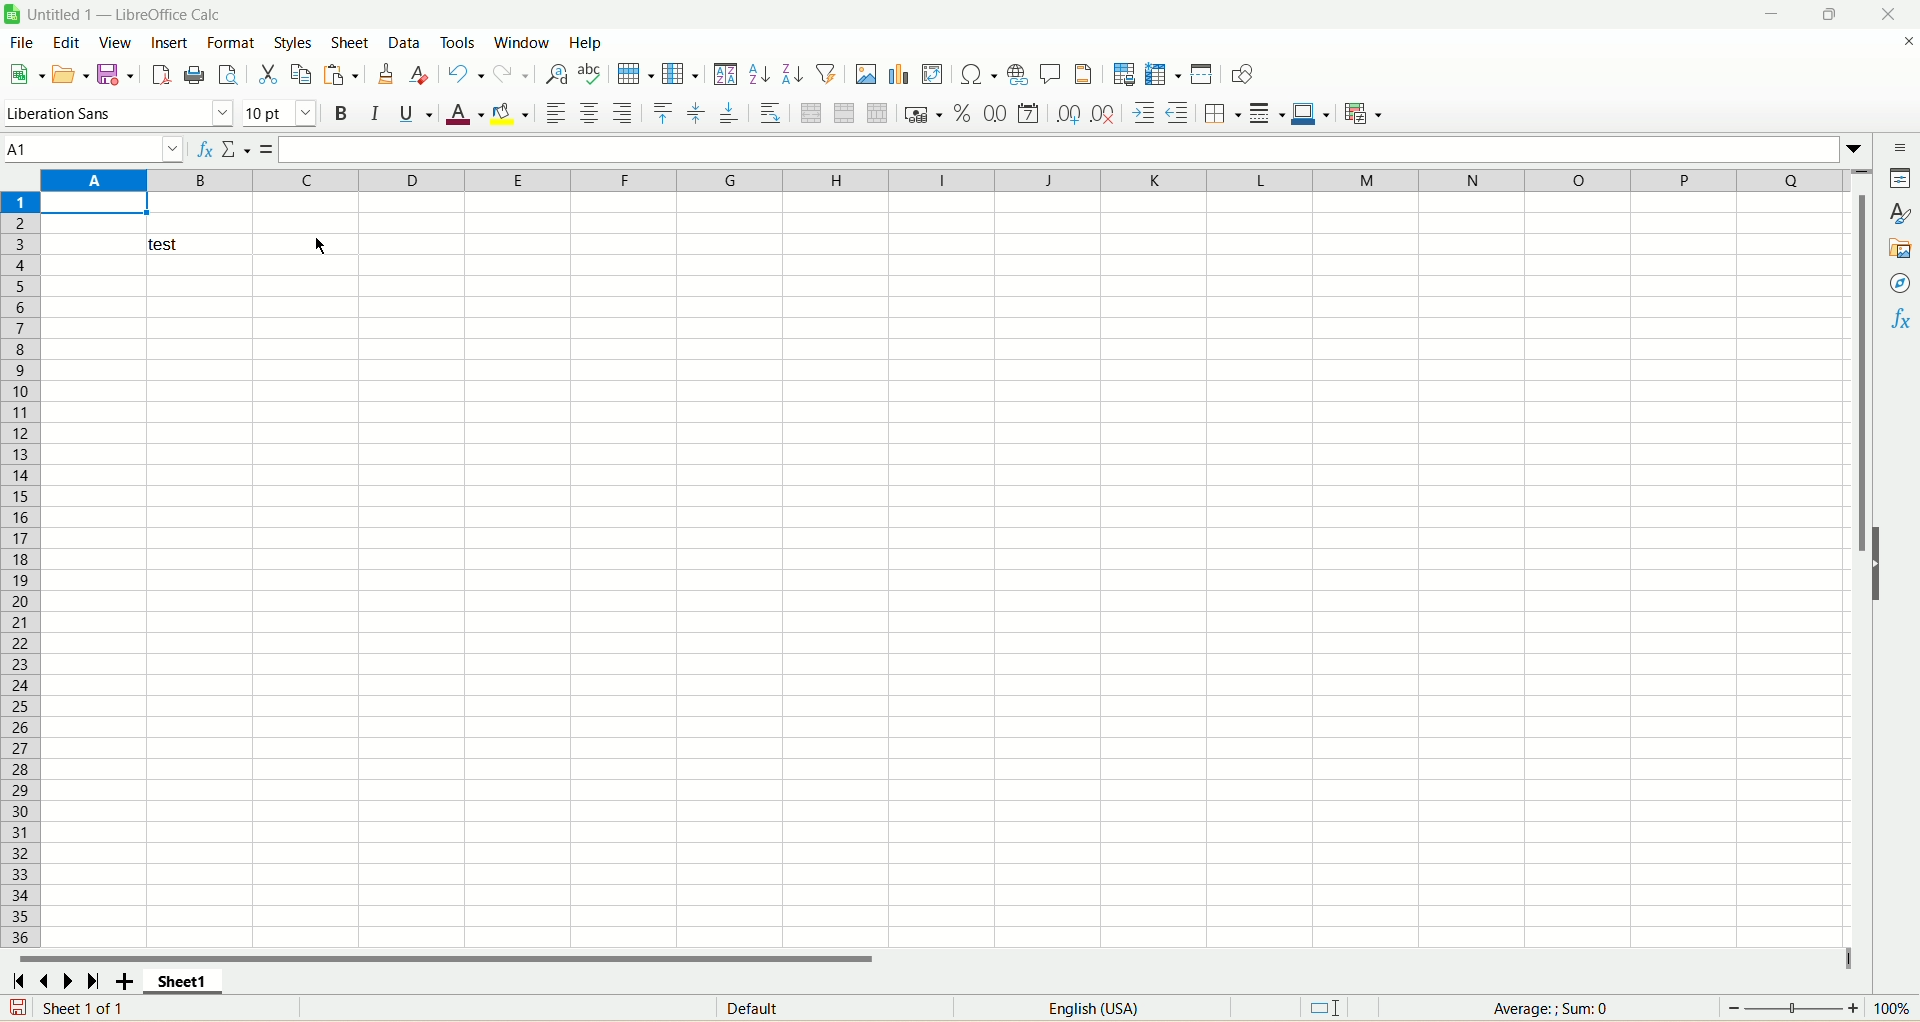 This screenshot has height=1022, width=1920. I want to click on Software logo, so click(12, 14).